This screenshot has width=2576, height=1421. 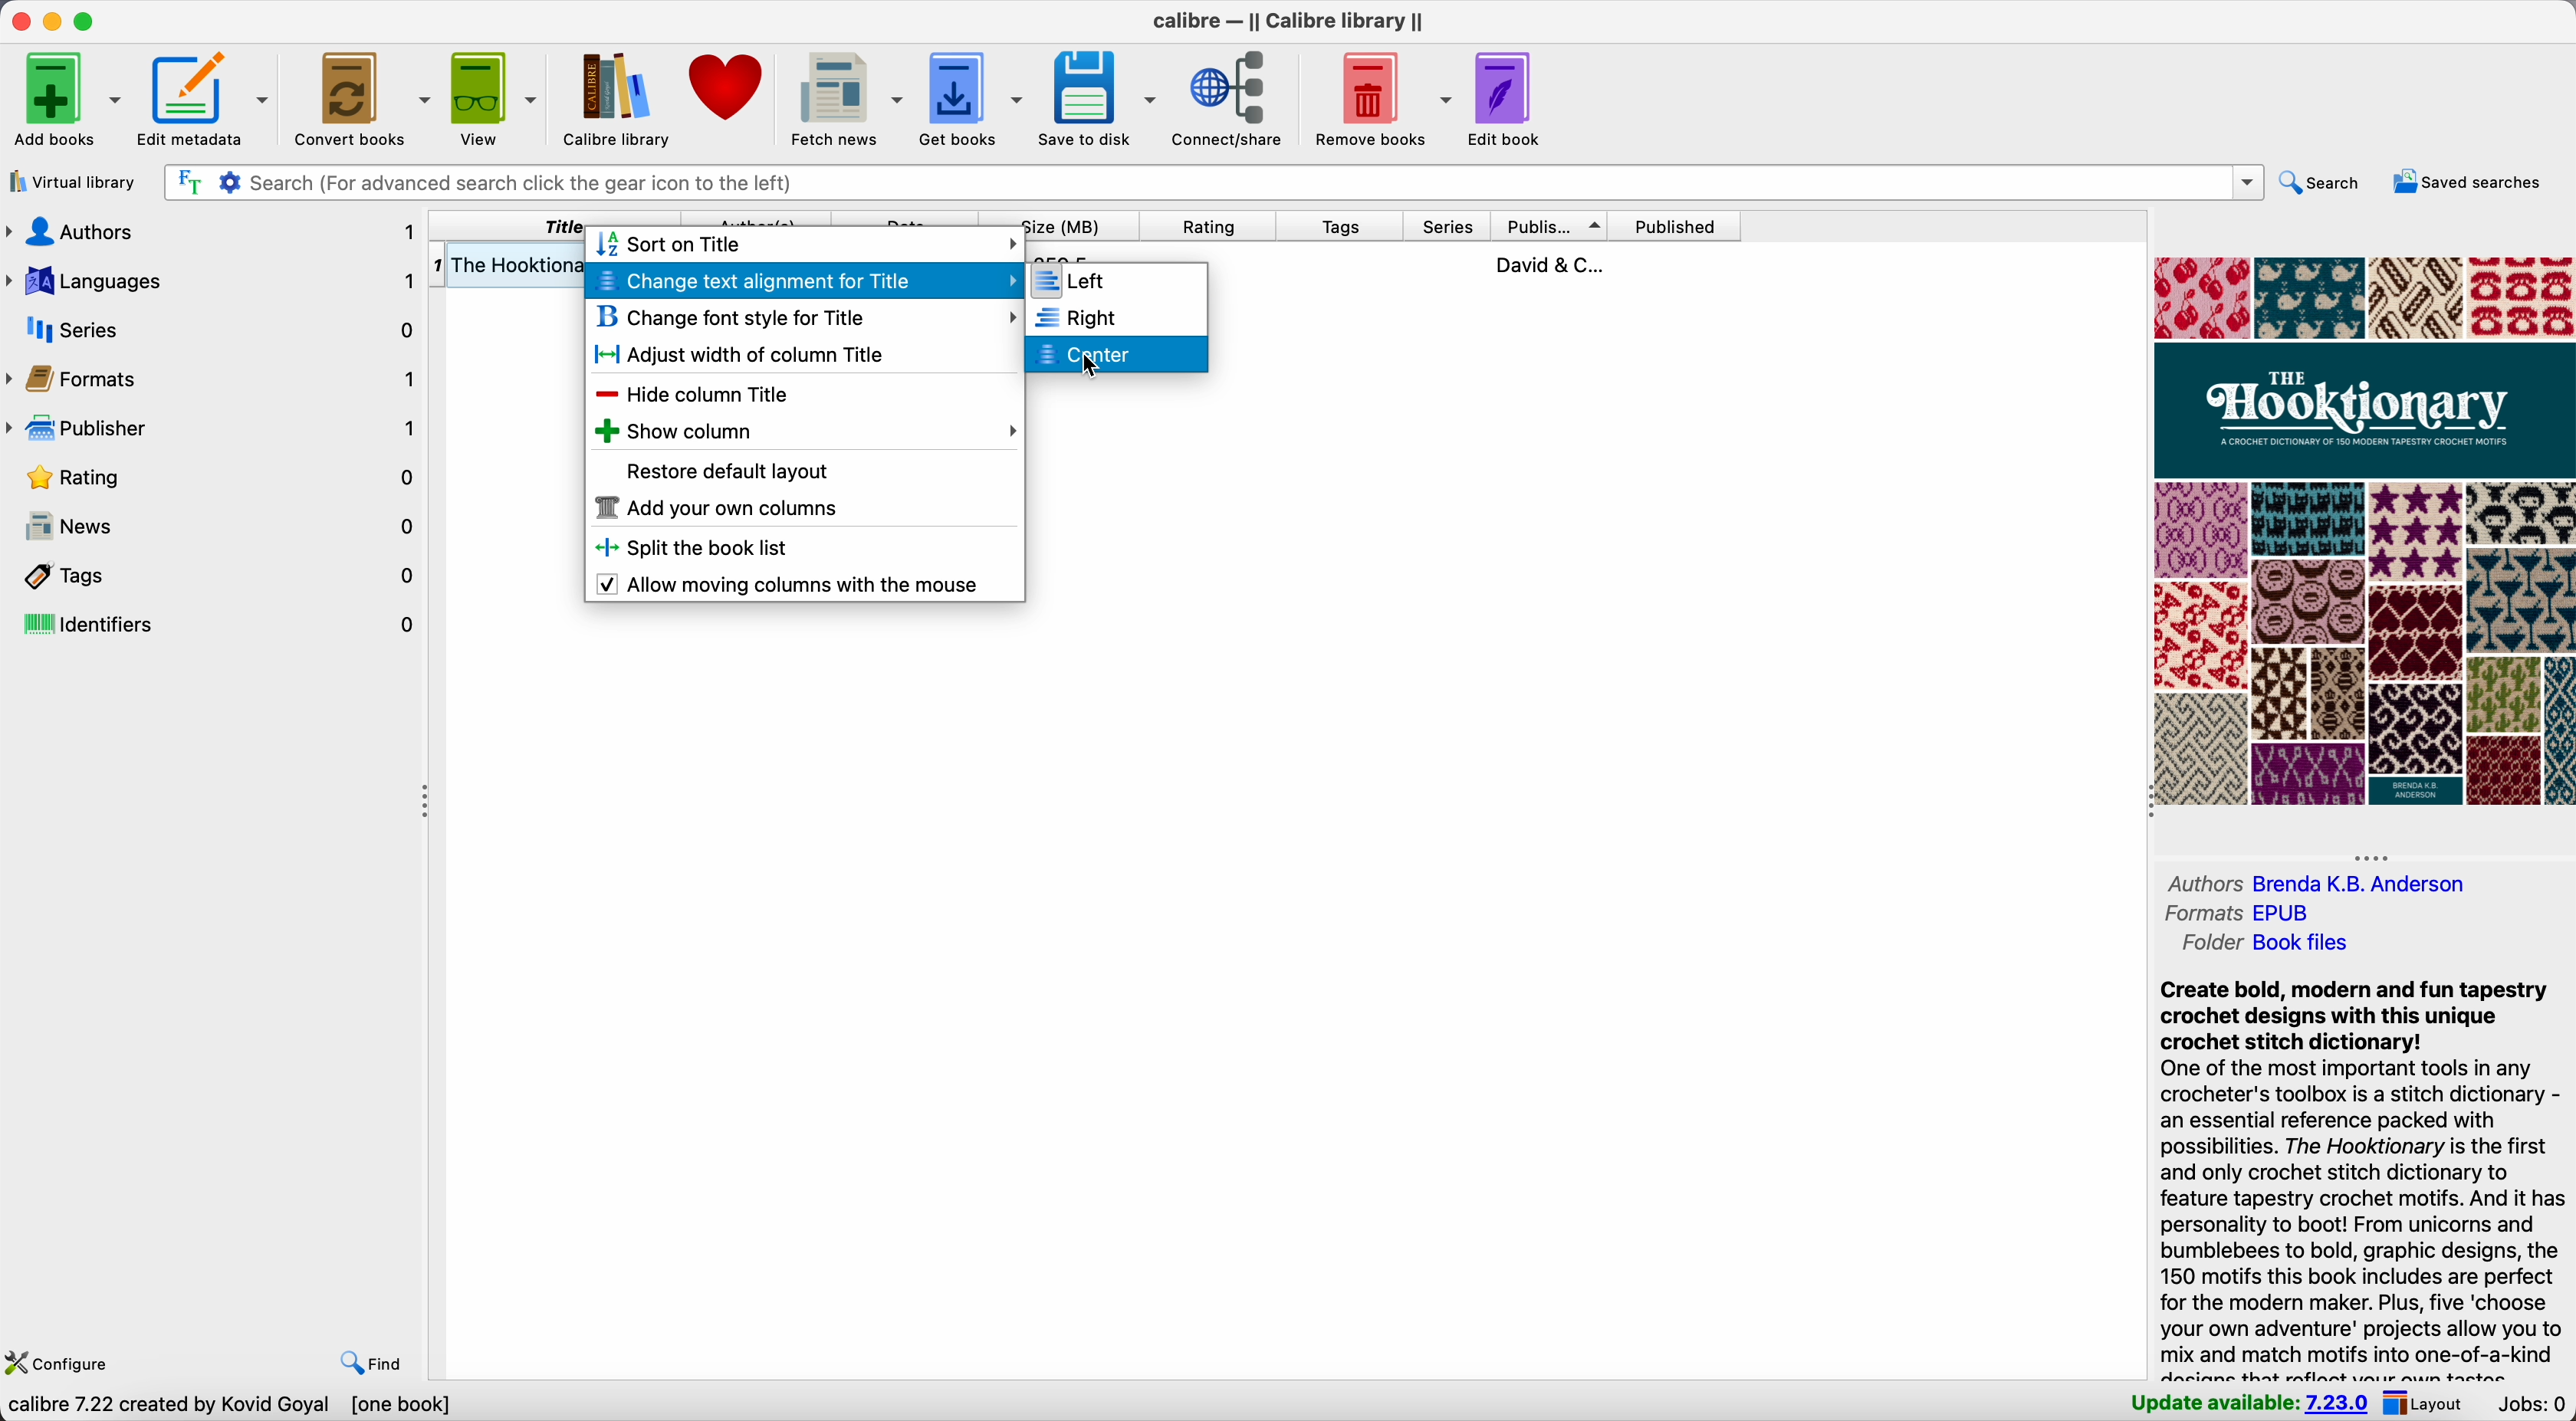 What do you see at coordinates (804, 319) in the screenshot?
I see `change font style for title` at bounding box center [804, 319].